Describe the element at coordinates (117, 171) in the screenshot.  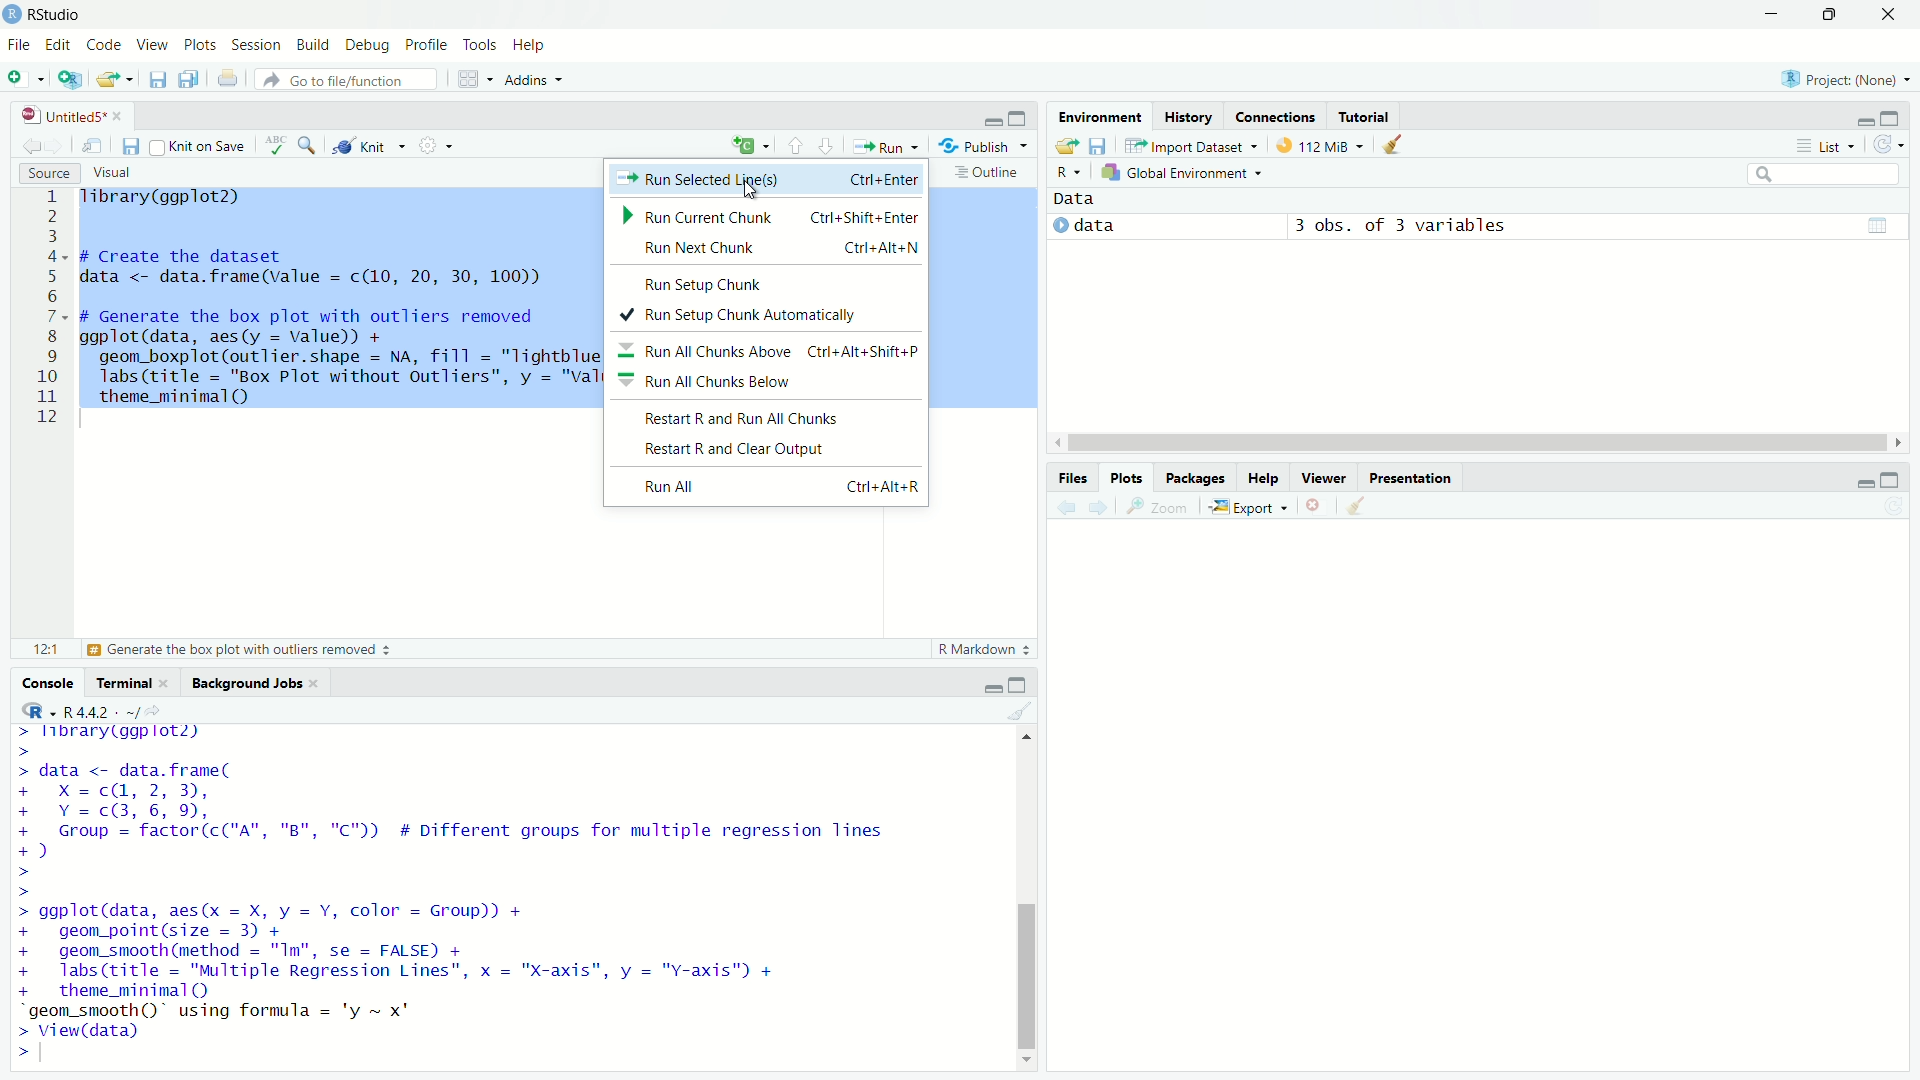
I see `Visual` at that location.